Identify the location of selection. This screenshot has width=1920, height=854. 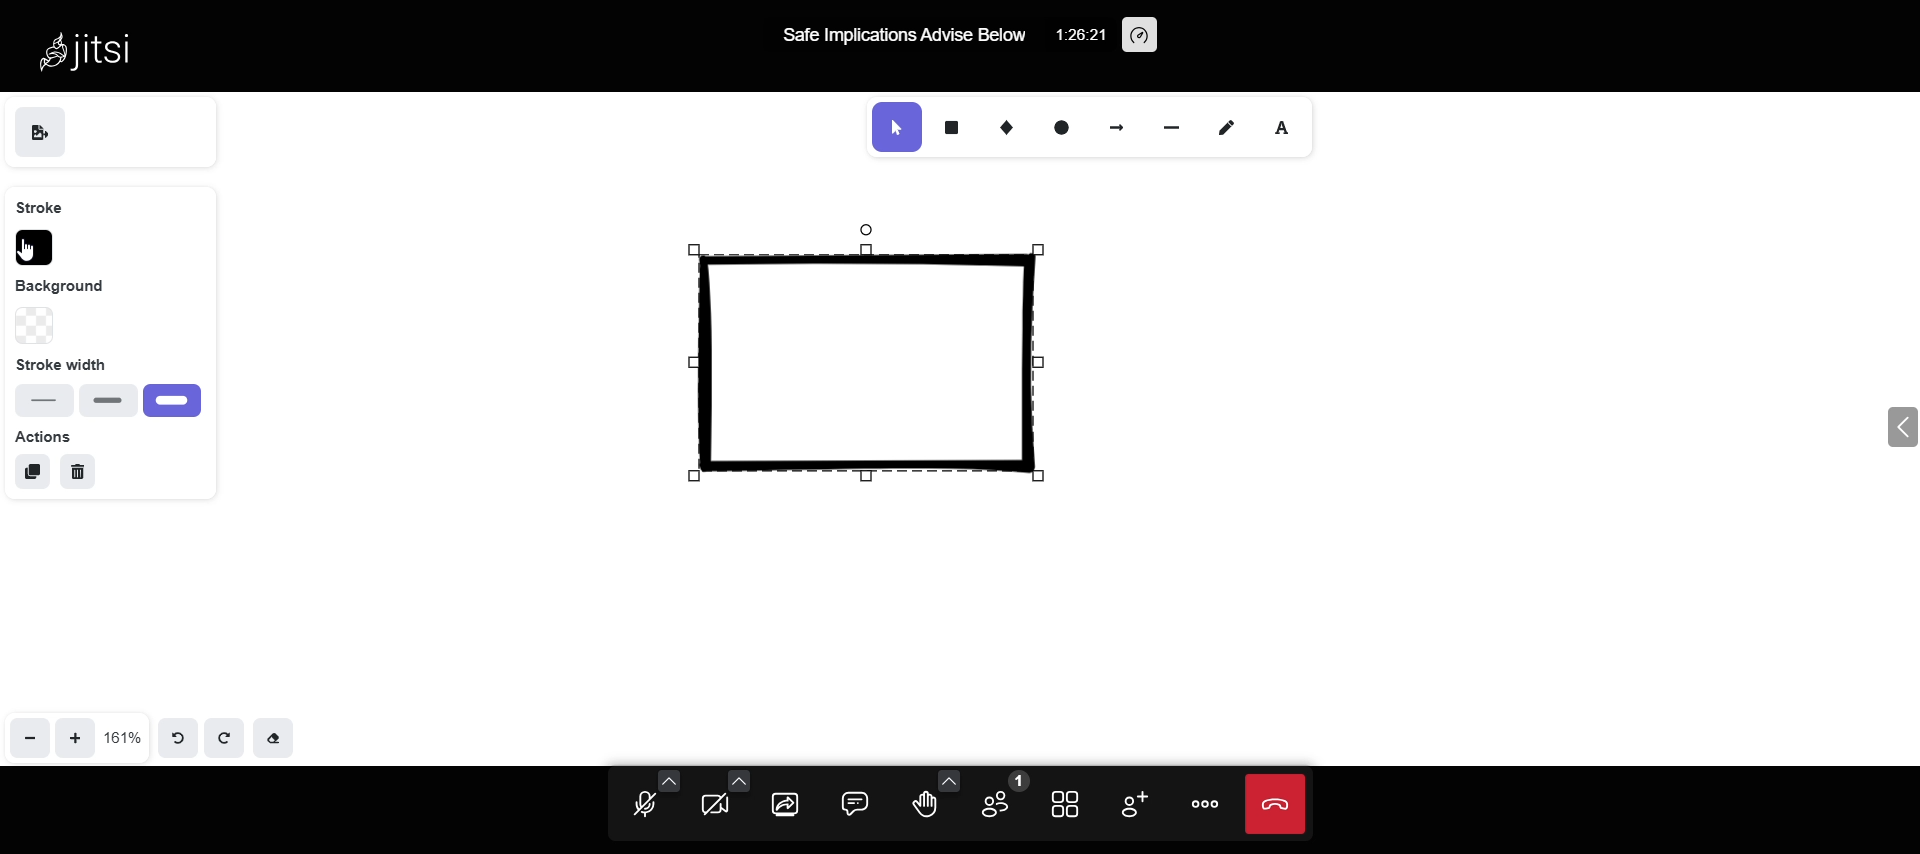
(895, 125).